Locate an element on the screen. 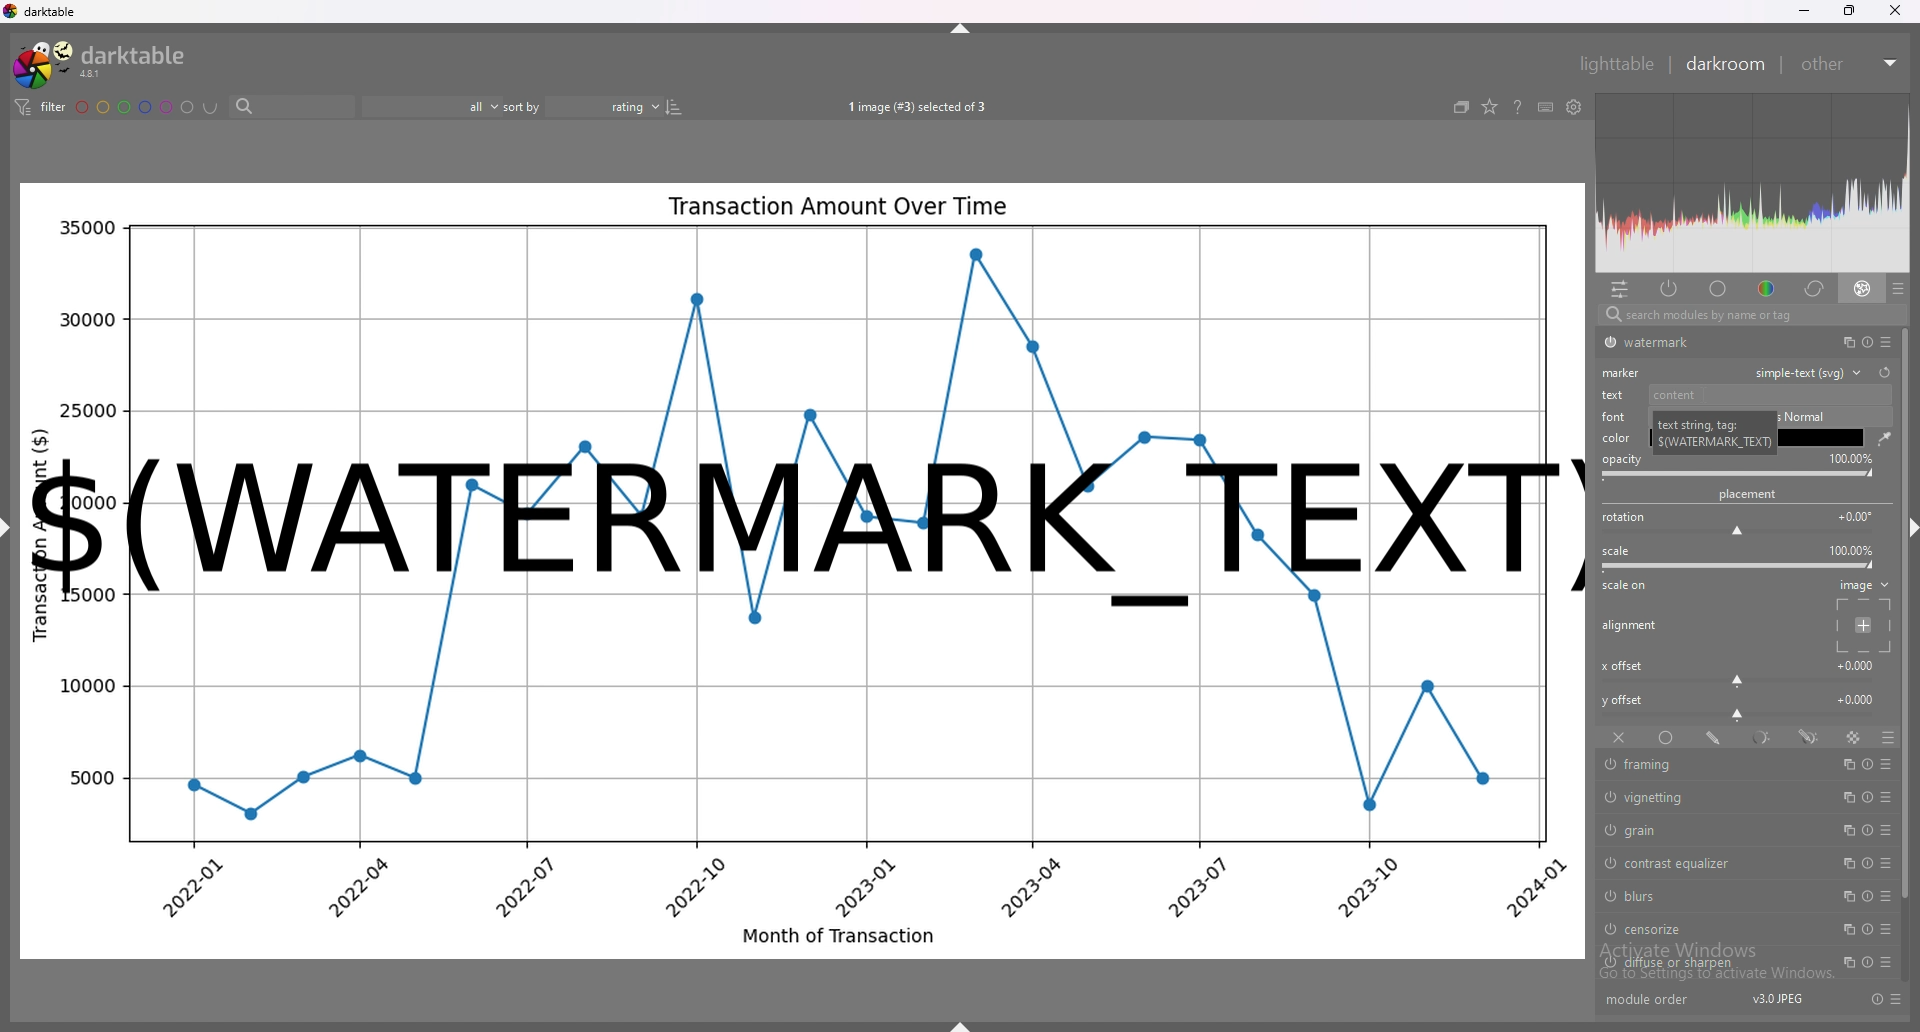  switch off is located at coordinates (1607, 964).